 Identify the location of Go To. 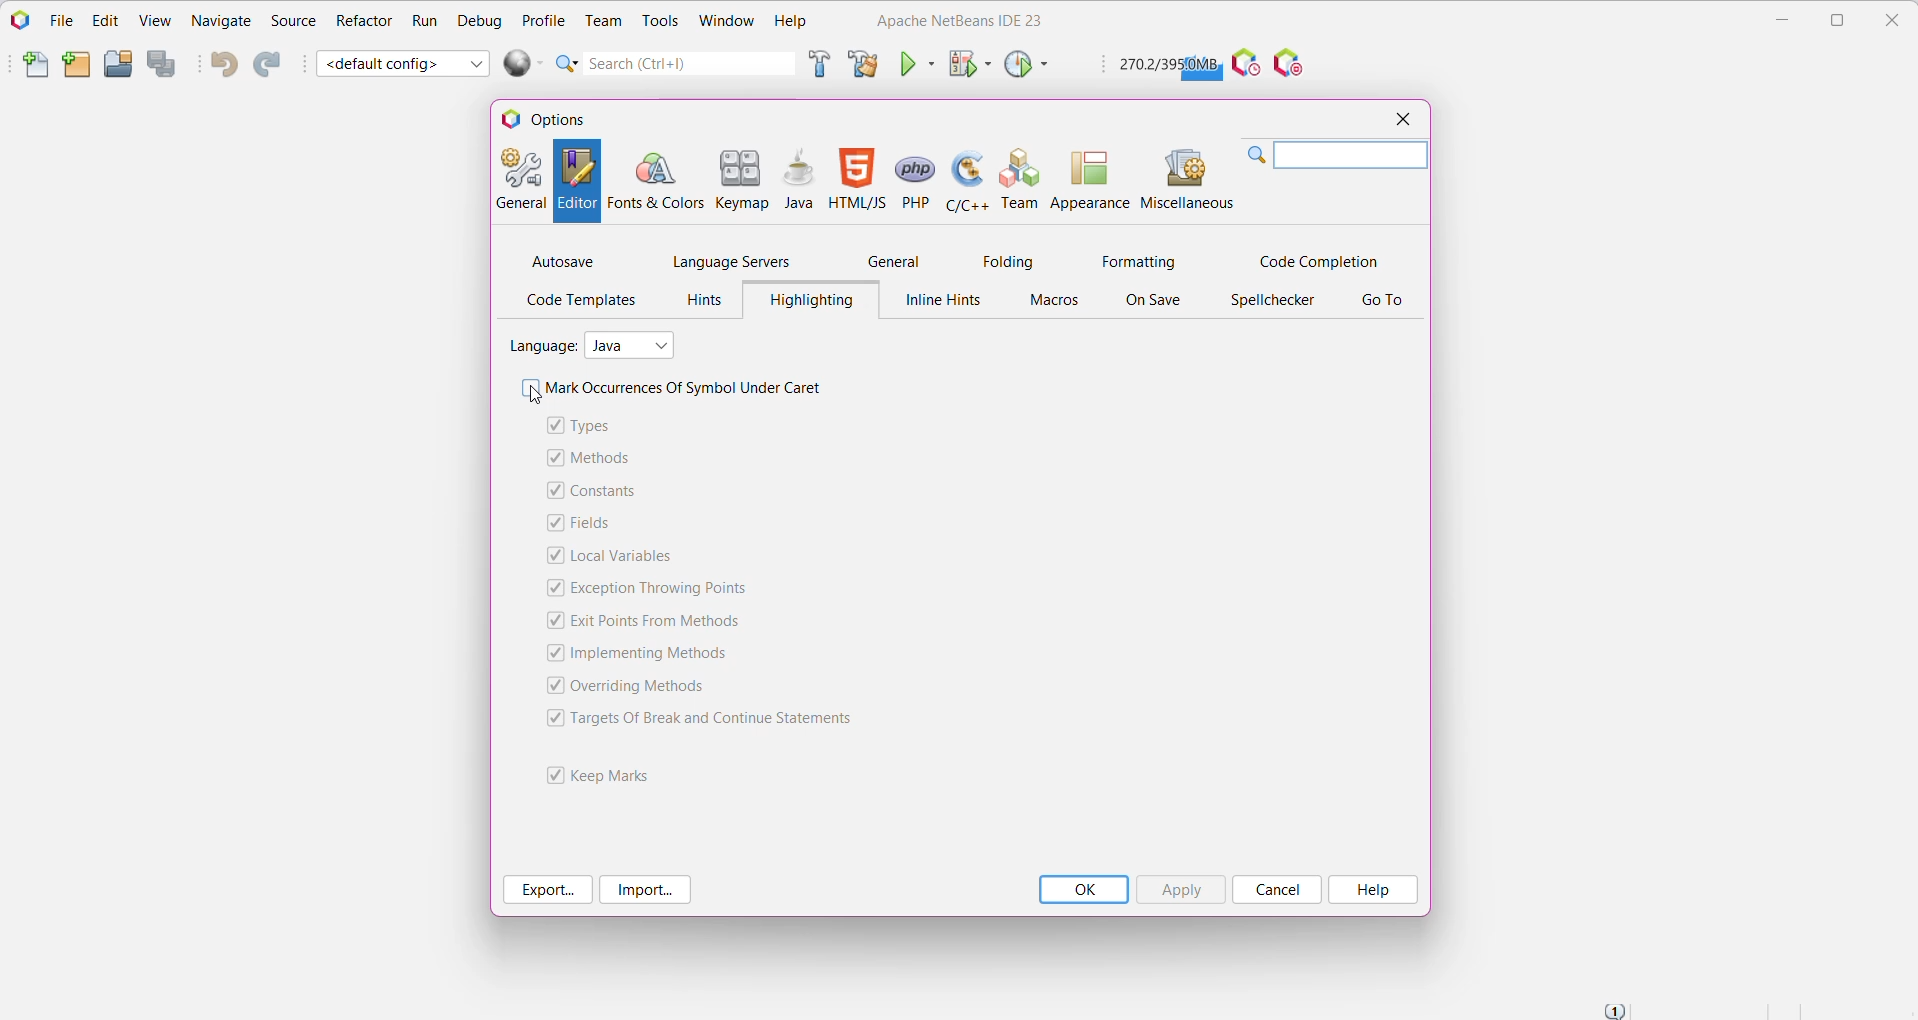
(1382, 302).